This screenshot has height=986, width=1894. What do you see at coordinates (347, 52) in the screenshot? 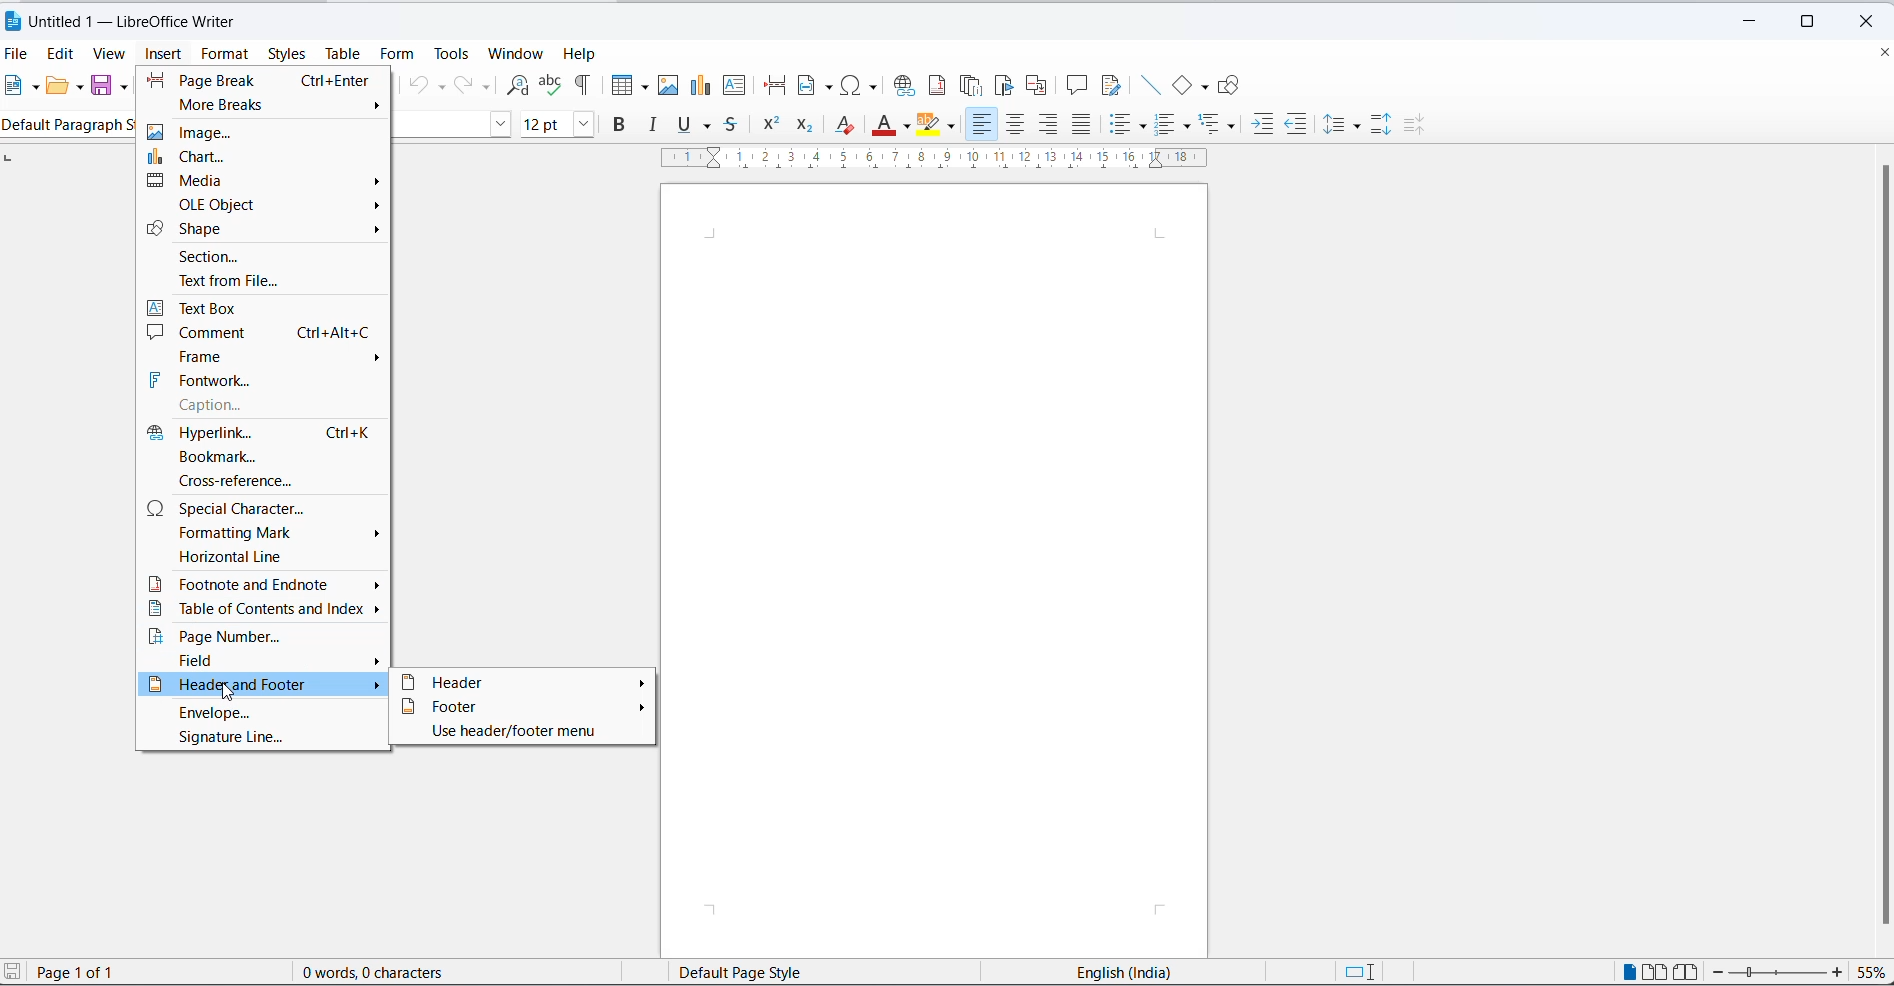
I see `table` at bounding box center [347, 52].